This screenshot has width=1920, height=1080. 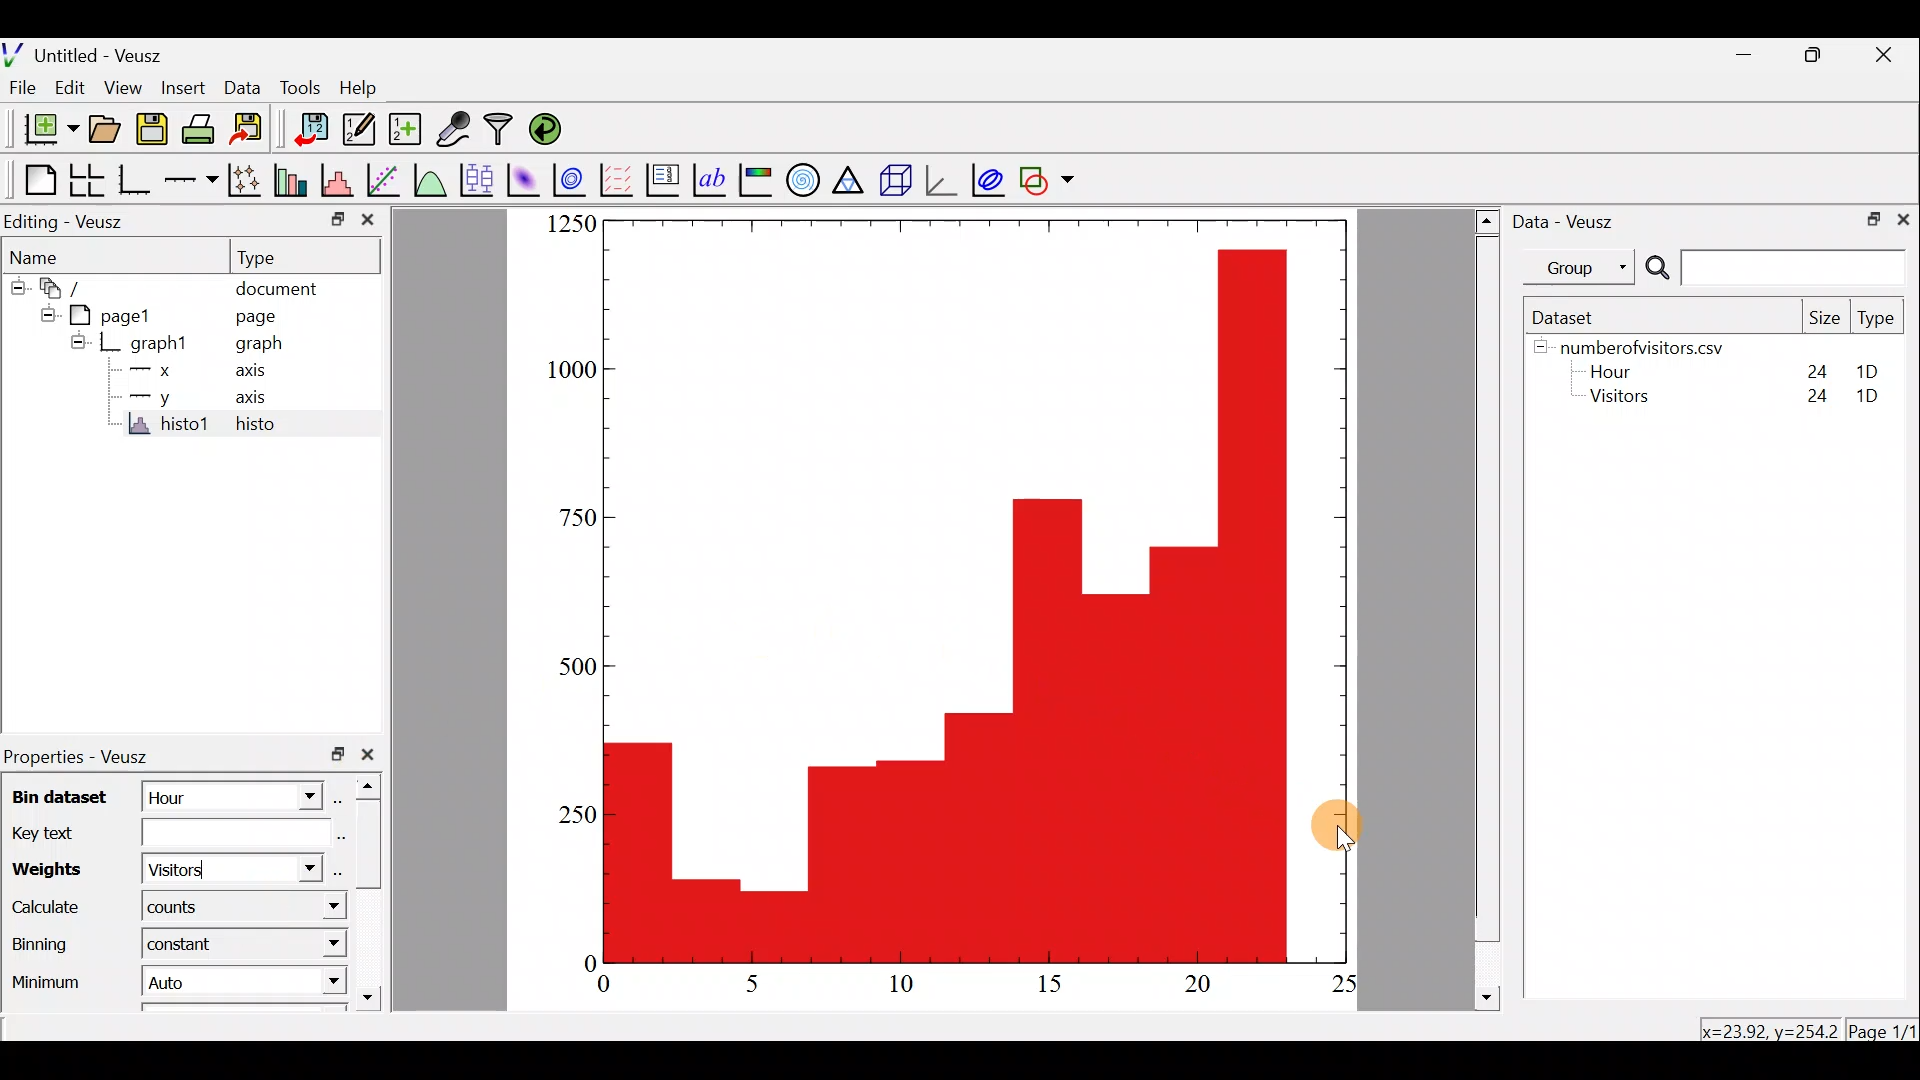 I want to click on 15, so click(x=1058, y=985).